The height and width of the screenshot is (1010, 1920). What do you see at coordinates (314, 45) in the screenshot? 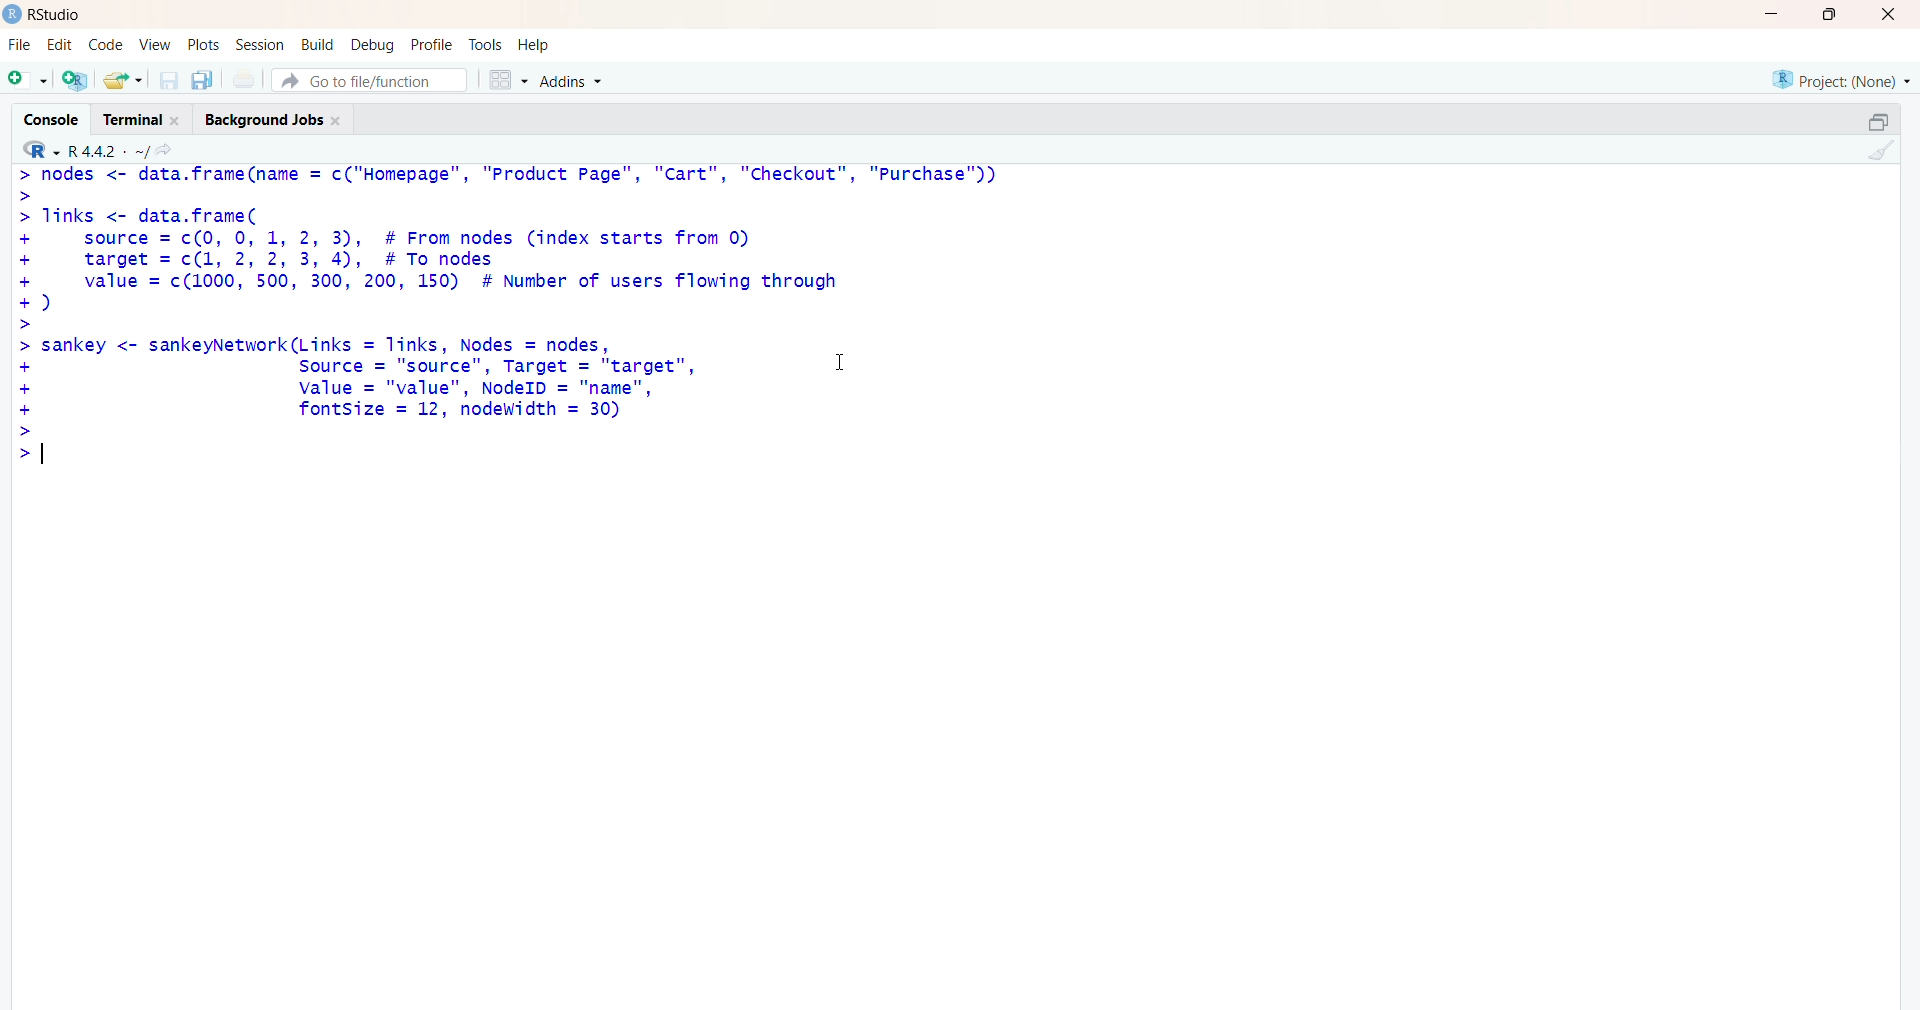
I see `build` at bounding box center [314, 45].